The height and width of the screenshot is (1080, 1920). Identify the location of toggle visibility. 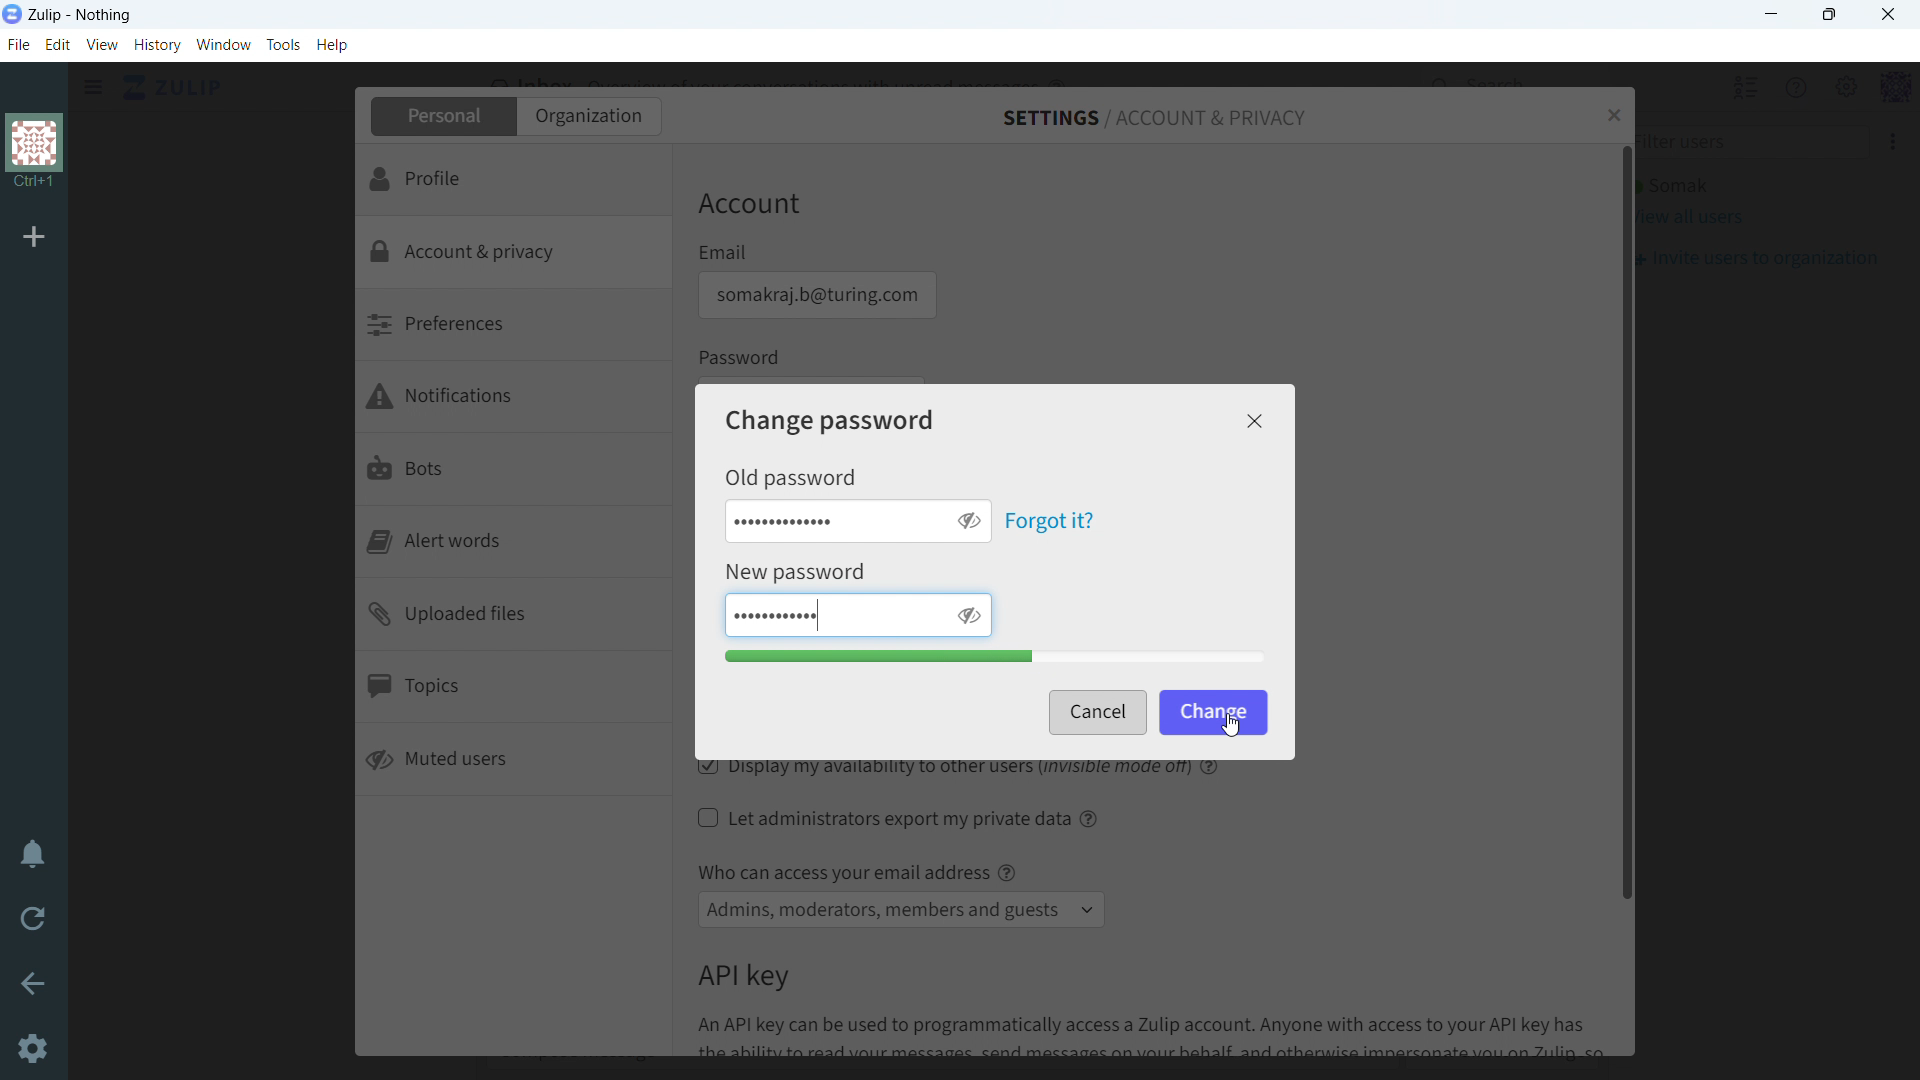
(967, 521).